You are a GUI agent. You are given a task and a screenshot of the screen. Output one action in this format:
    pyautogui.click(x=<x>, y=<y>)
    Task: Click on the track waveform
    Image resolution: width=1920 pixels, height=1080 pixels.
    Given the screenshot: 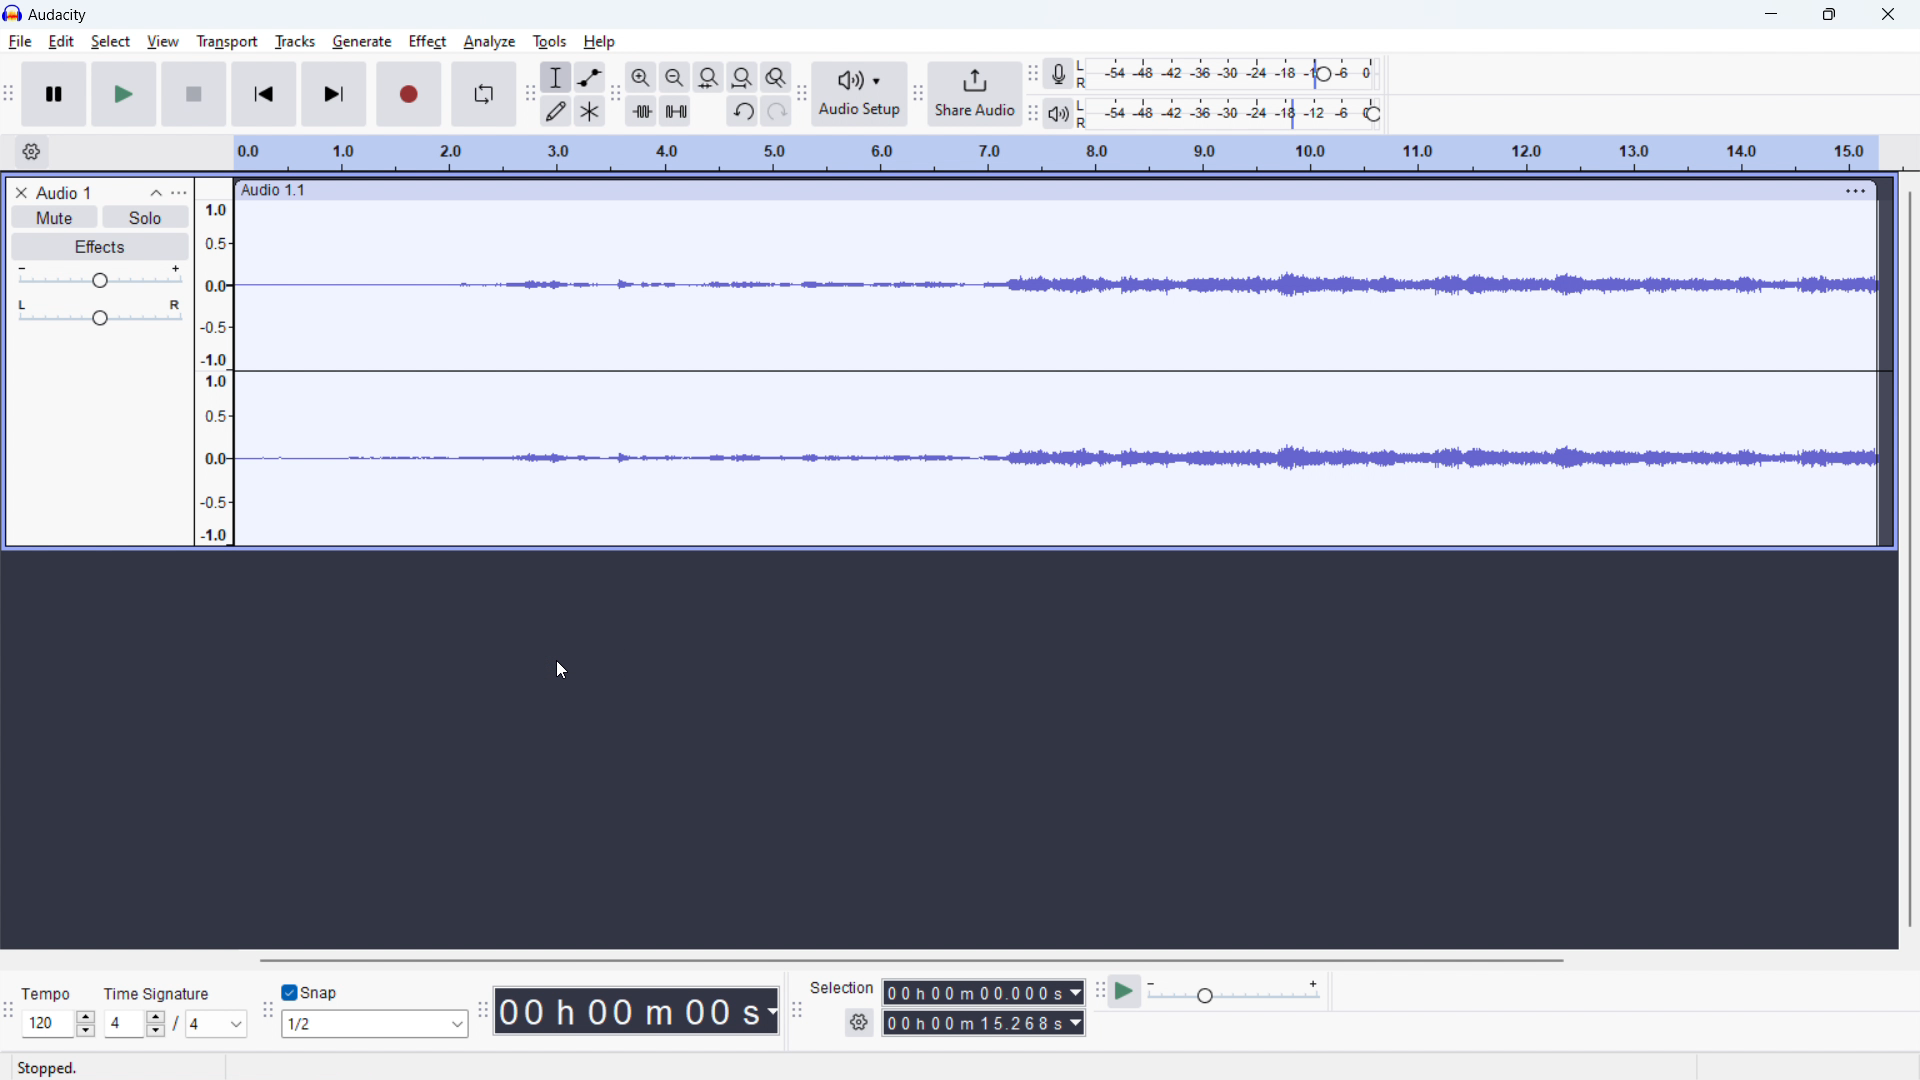 What is the action you would take?
    pyautogui.click(x=1060, y=282)
    